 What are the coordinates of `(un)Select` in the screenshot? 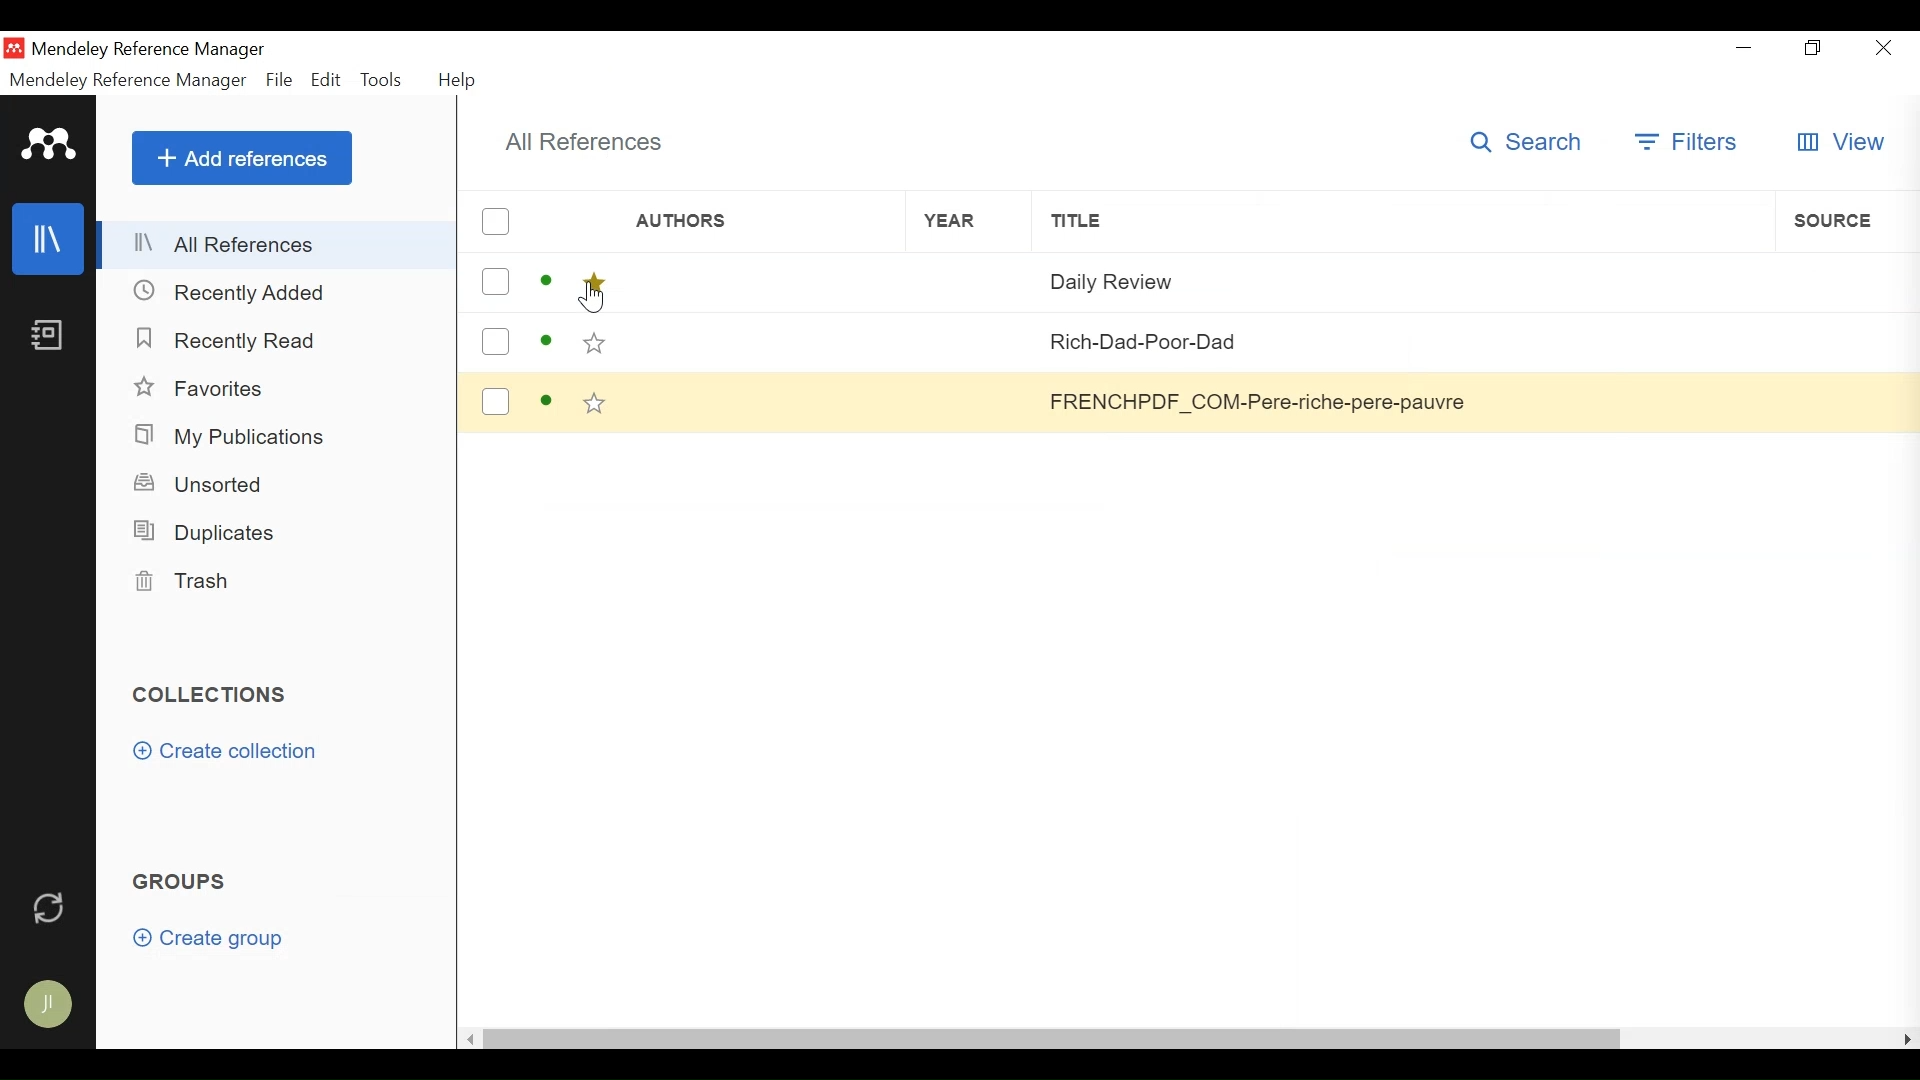 It's located at (495, 221).